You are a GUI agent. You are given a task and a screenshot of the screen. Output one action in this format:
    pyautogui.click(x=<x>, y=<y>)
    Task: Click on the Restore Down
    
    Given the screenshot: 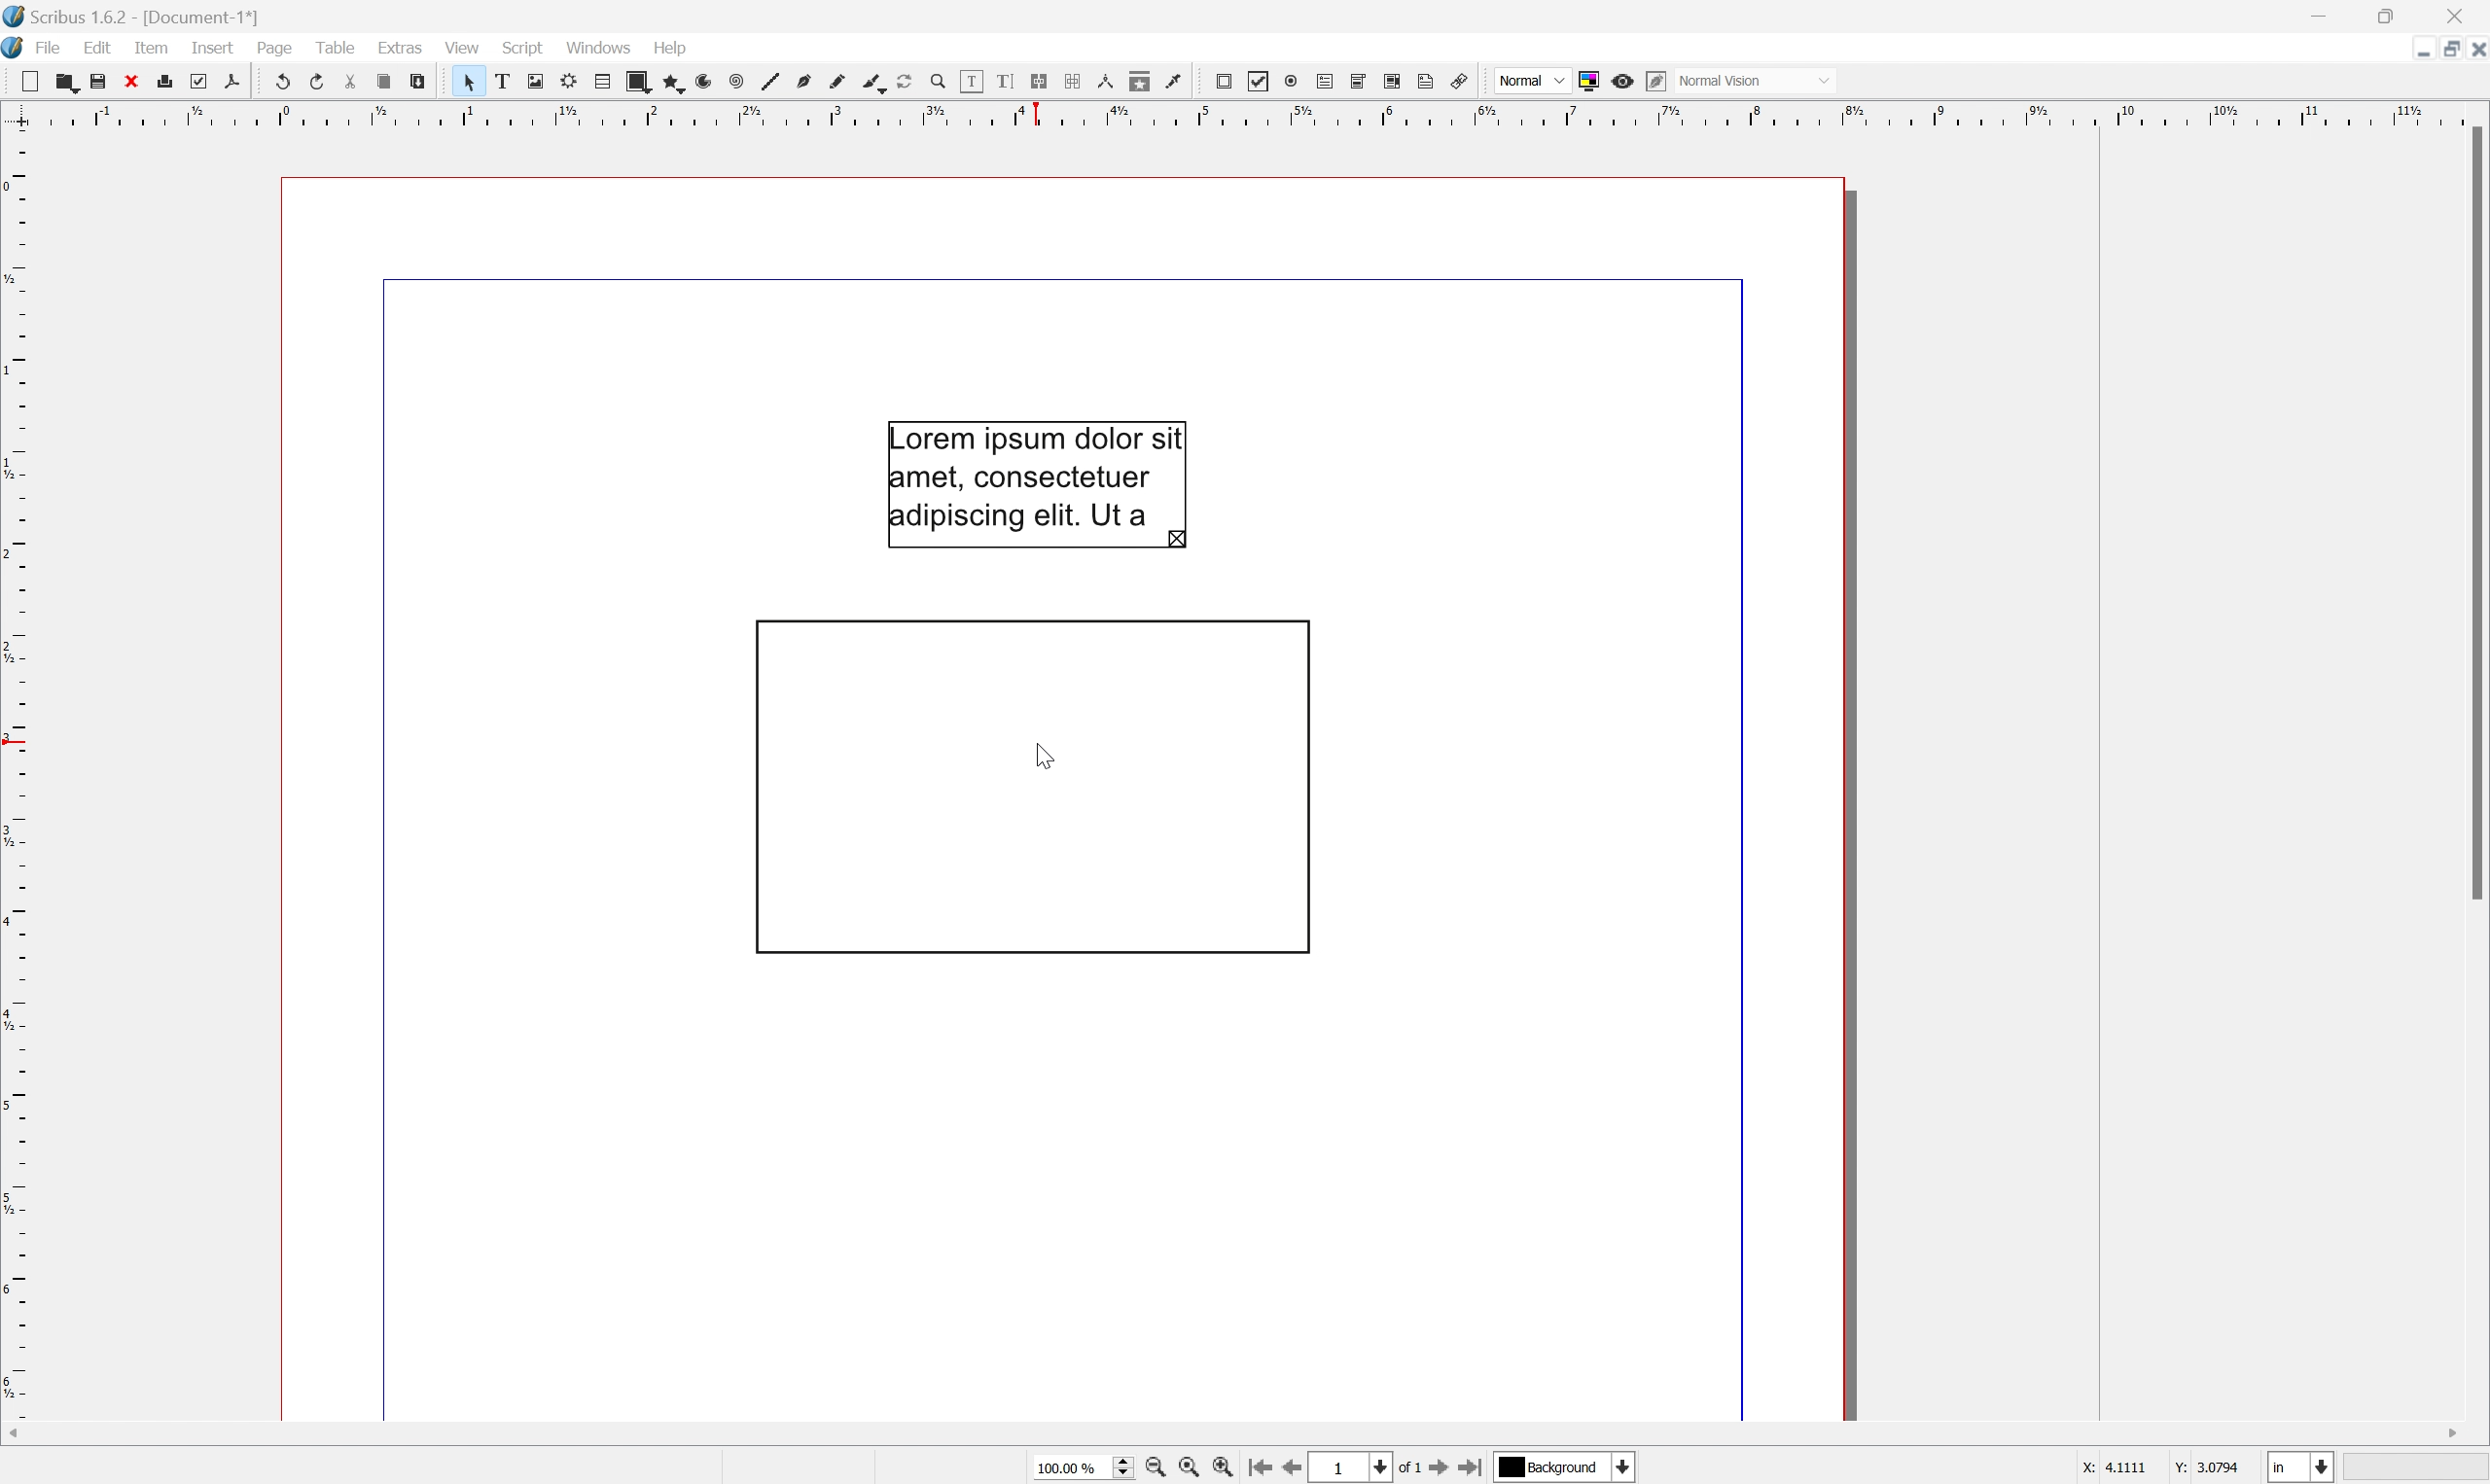 What is the action you would take?
    pyautogui.click(x=2386, y=12)
    